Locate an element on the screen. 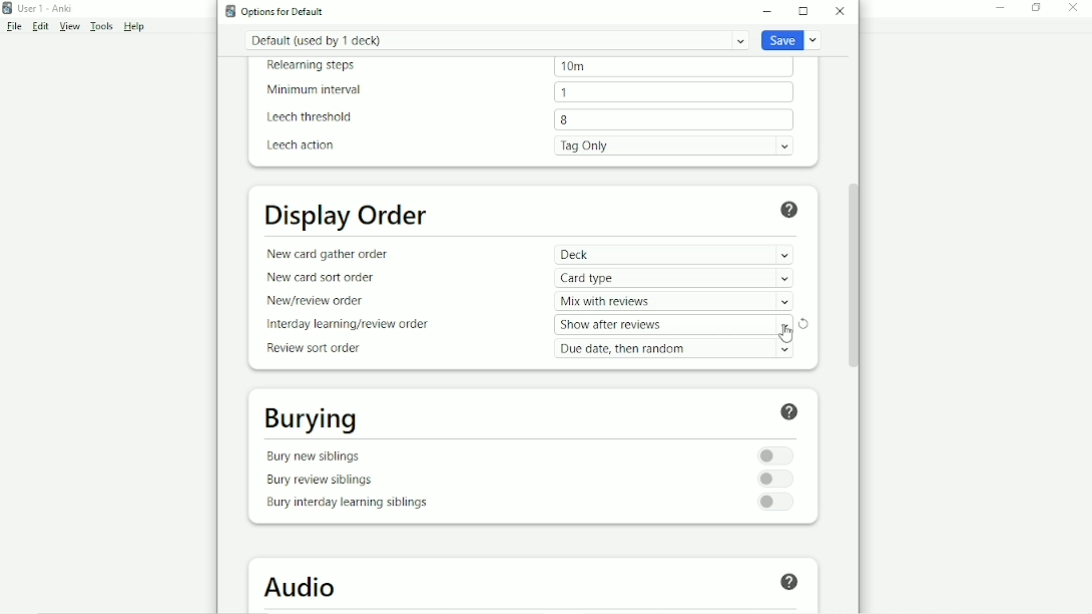 The height and width of the screenshot is (614, 1092). Minimum interval is located at coordinates (313, 90).